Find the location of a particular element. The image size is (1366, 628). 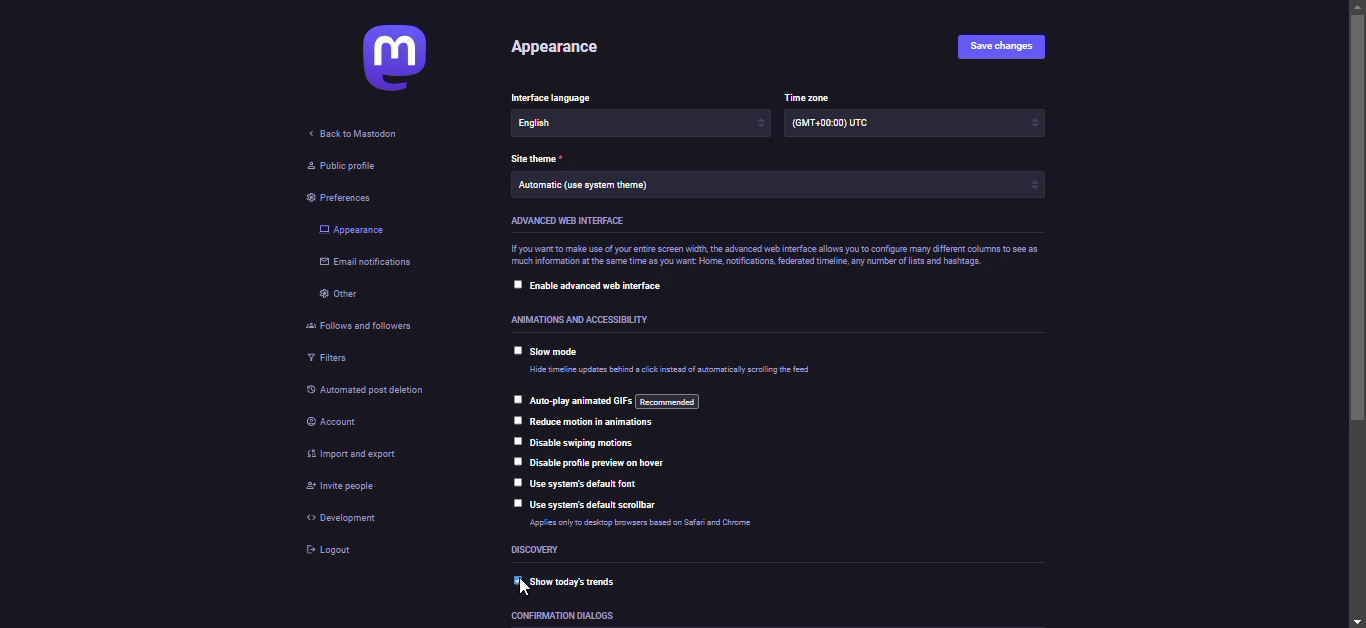

public profile is located at coordinates (337, 167).